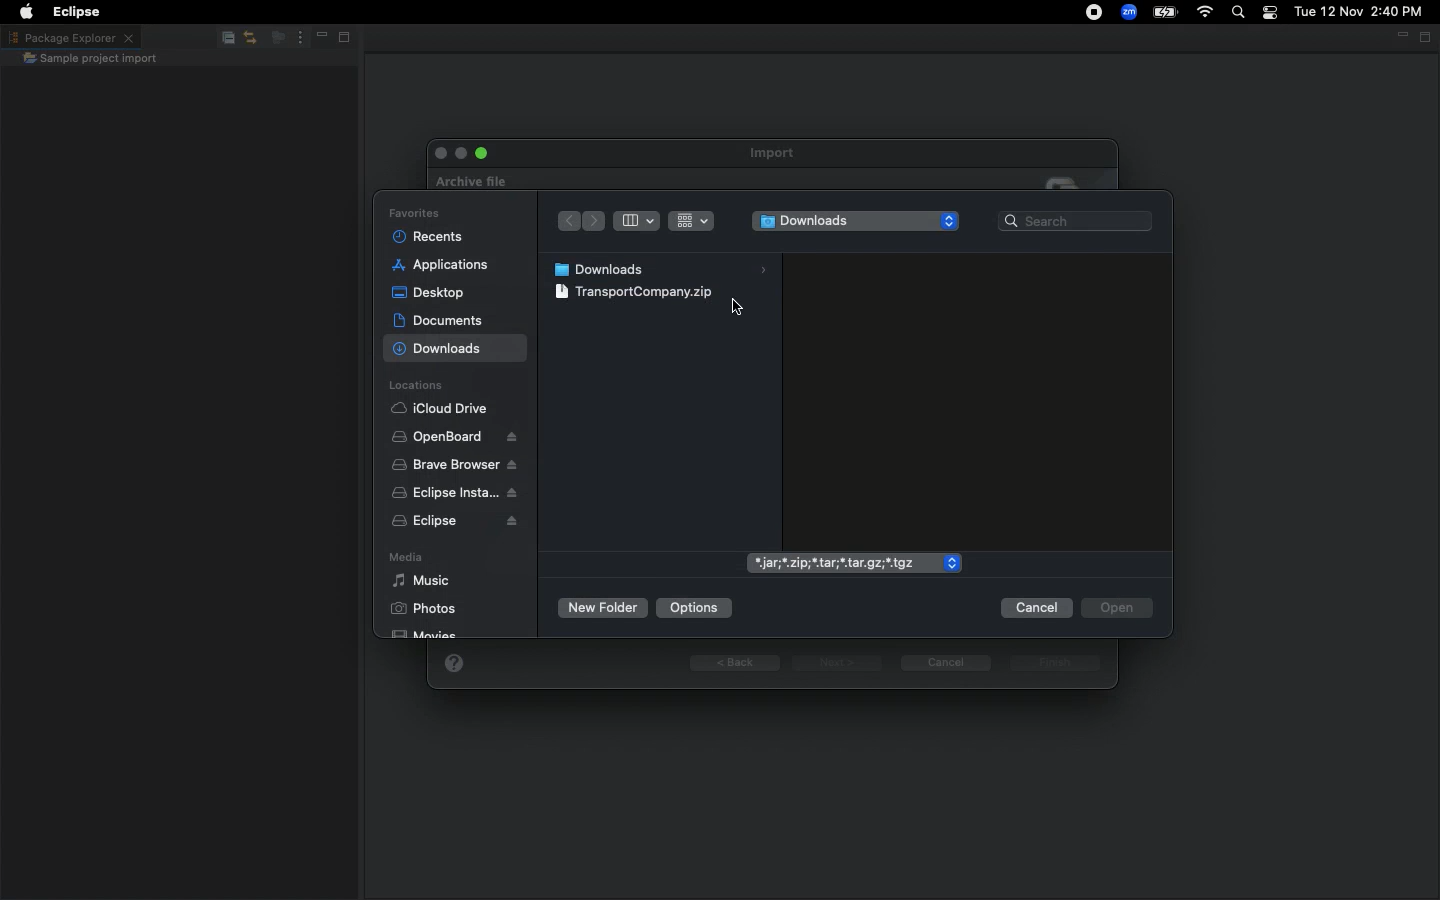  What do you see at coordinates (449, 524) in the screenshot?
I see `Eclipse` at bounding box center [449, 524].